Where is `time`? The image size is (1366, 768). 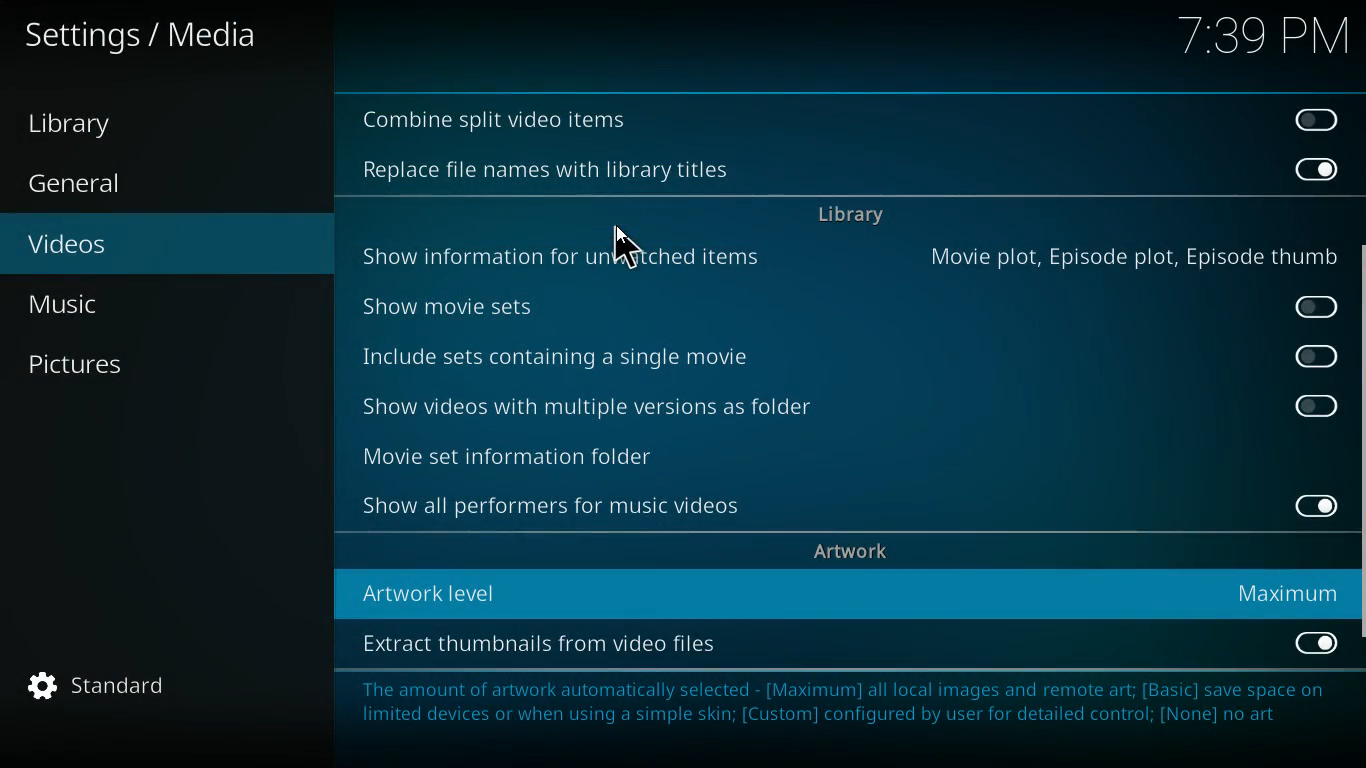 time is located at coordinates (1260, 38).